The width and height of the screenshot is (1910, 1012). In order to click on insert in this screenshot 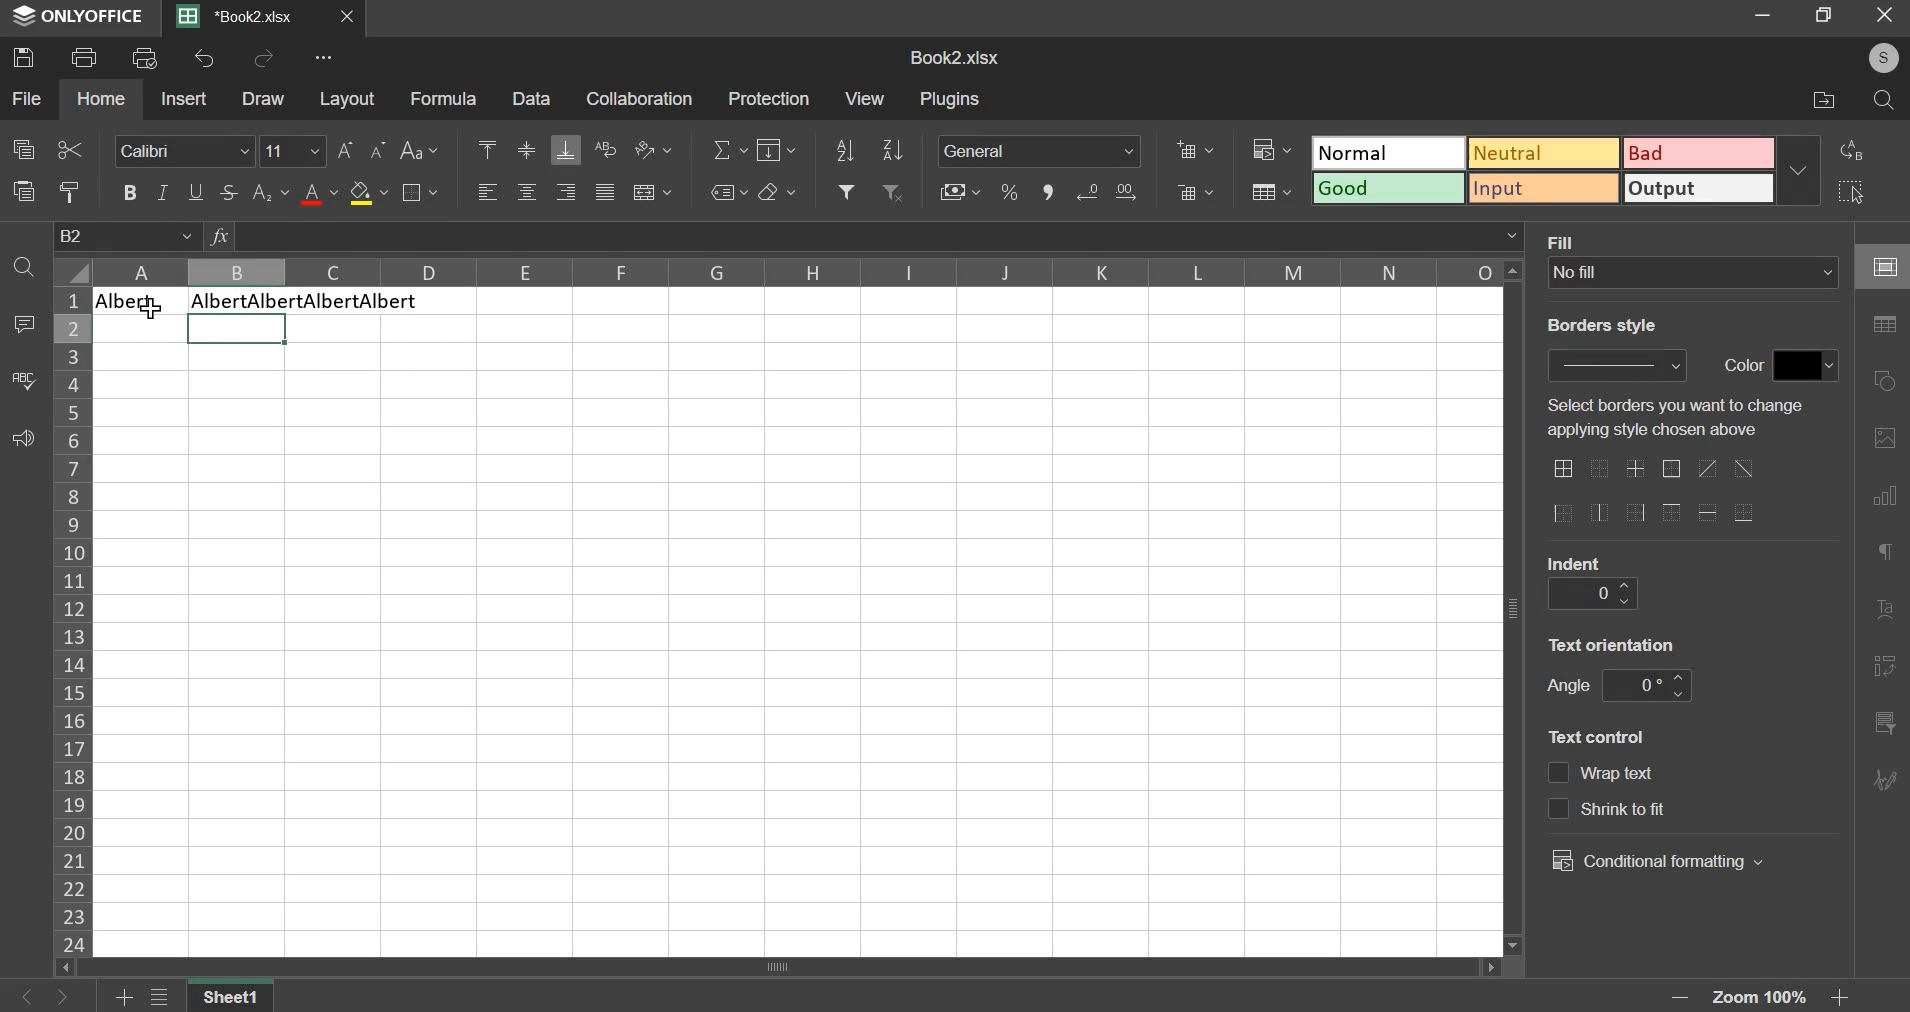, I will do `click(183, 98)`.